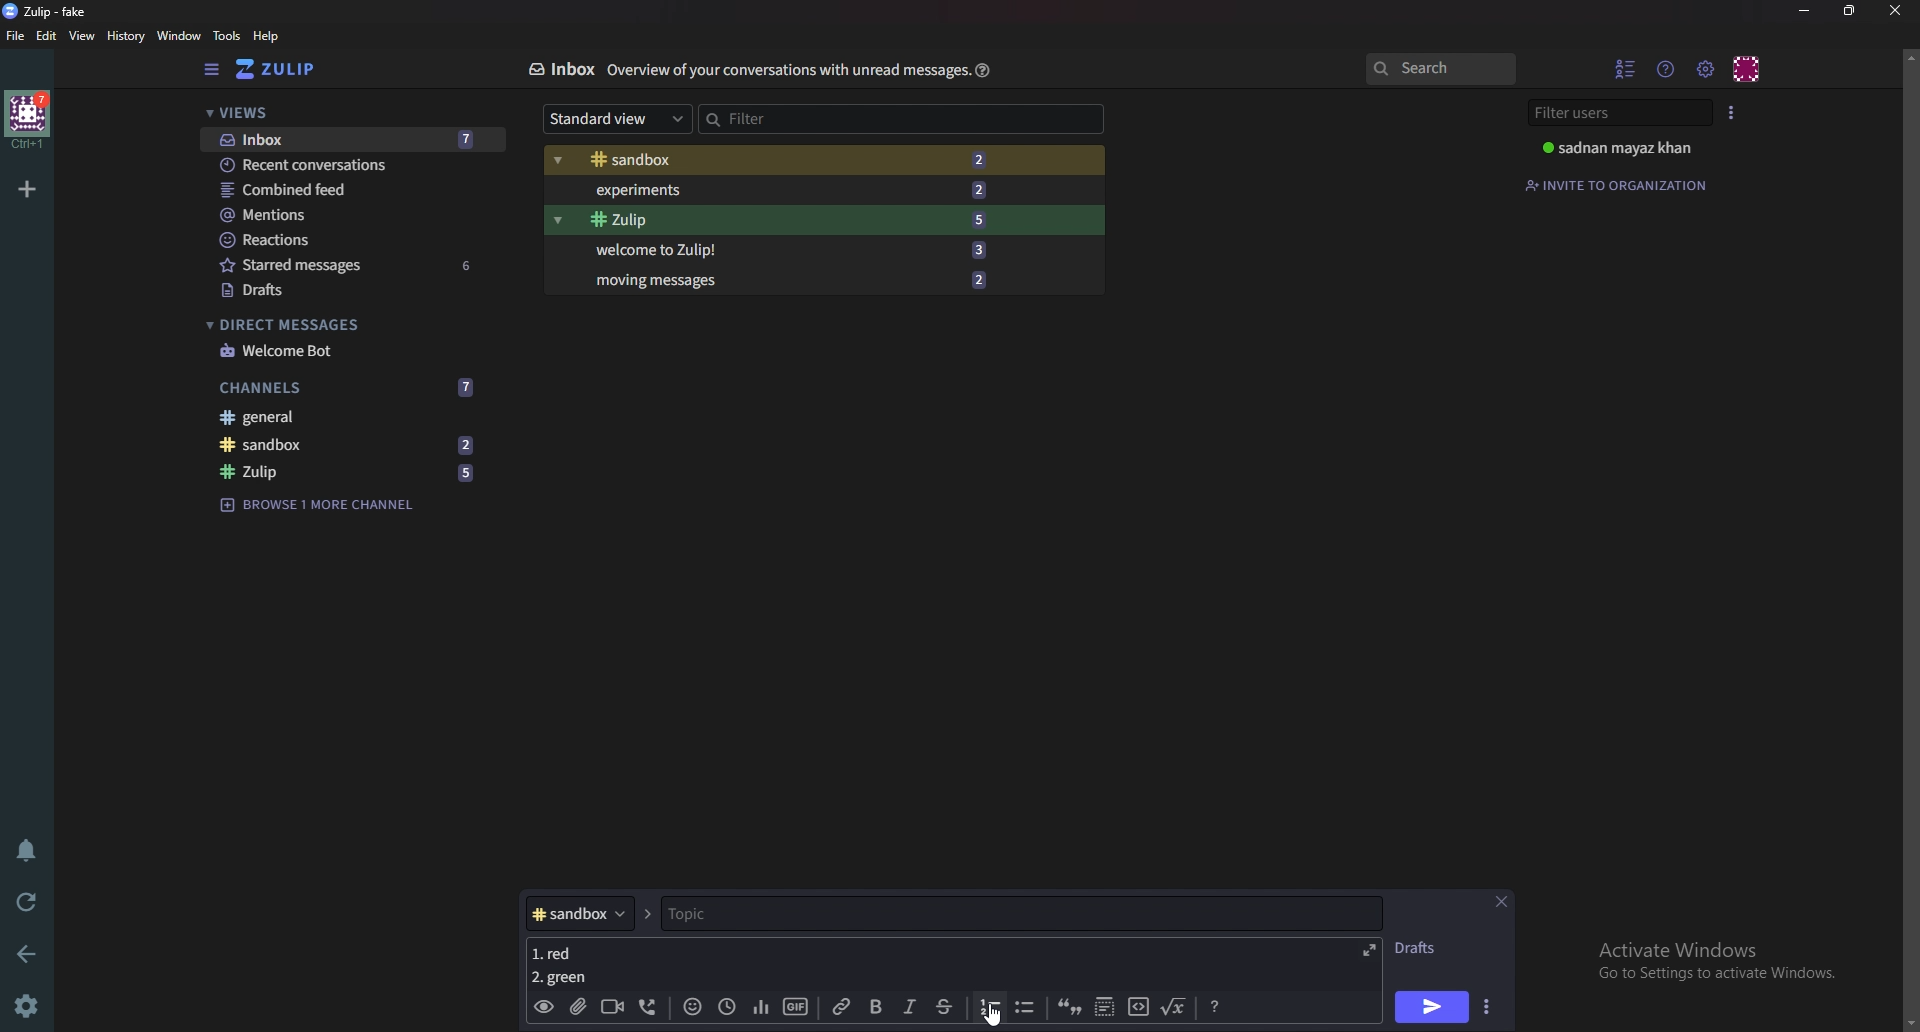 This screenshot has width=1920, height=1032. Describe the element at coordinates (266, 37) in the screenshot. I see `help` at that location.